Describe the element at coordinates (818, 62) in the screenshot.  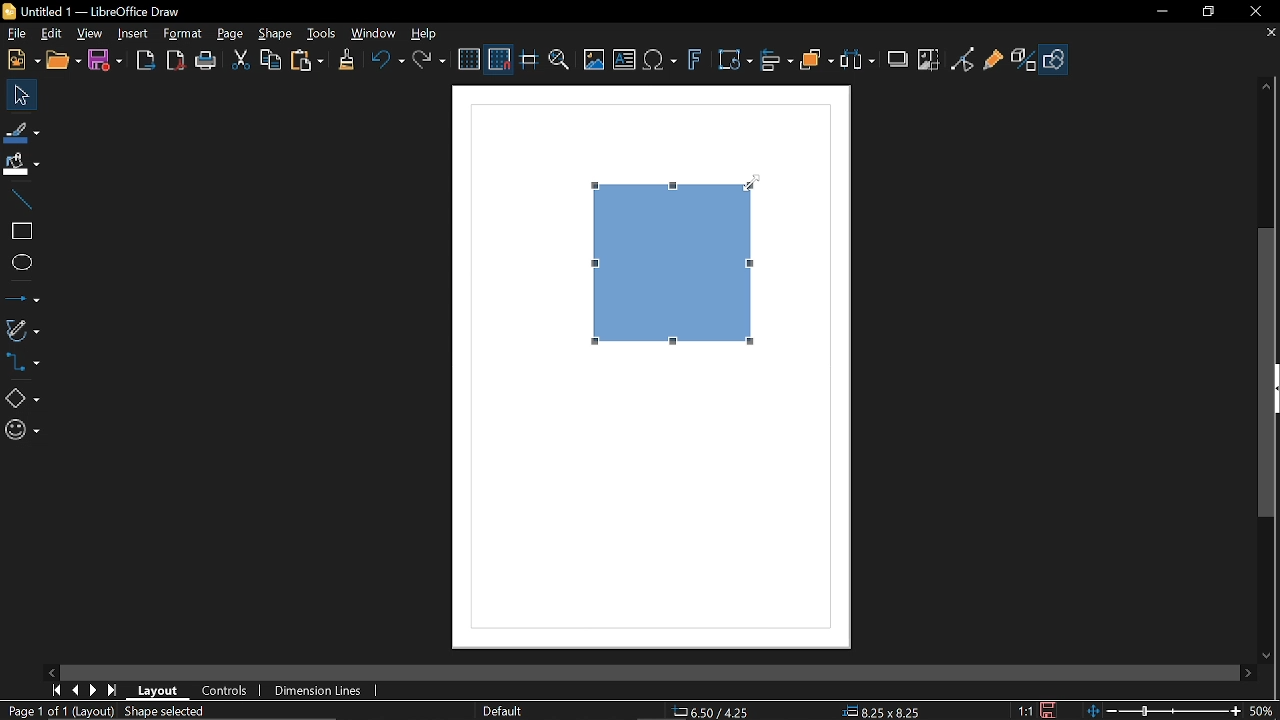
I see `Arrange` at that location.